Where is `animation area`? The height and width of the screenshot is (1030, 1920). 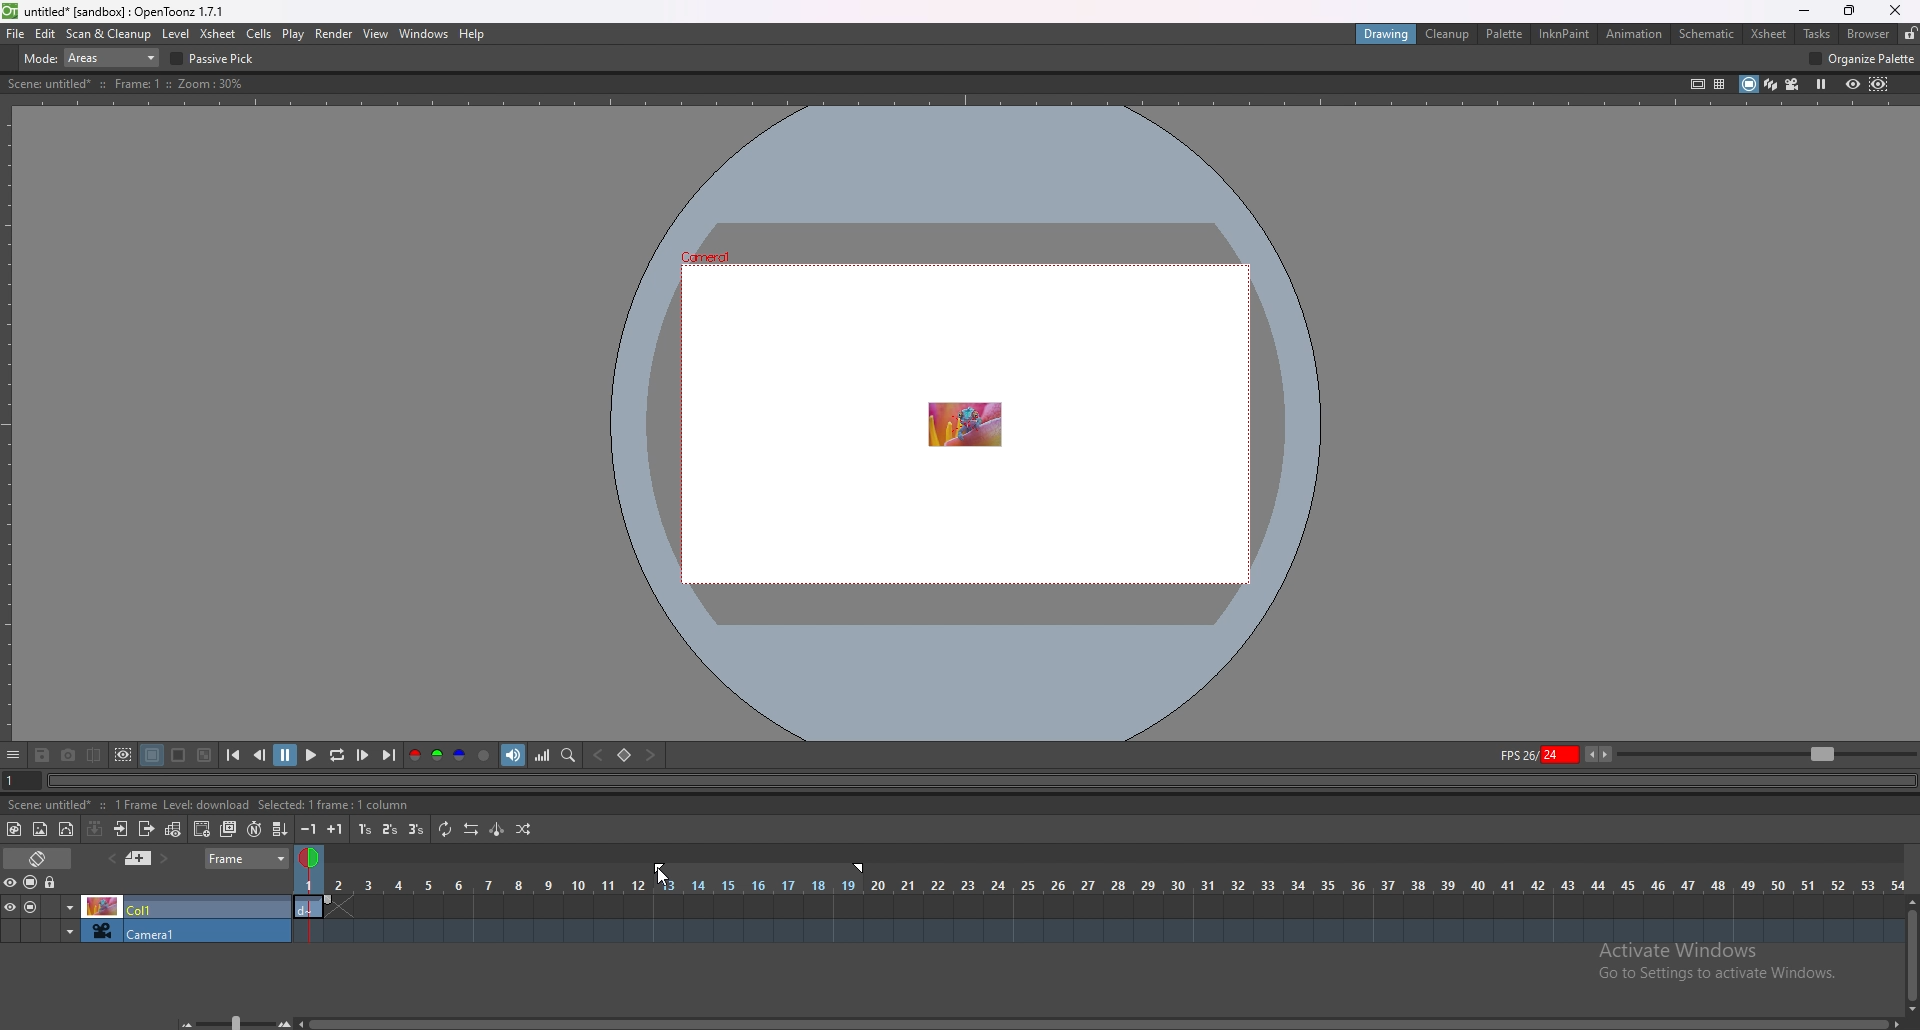
animation area is located at coordinates (963, 422).